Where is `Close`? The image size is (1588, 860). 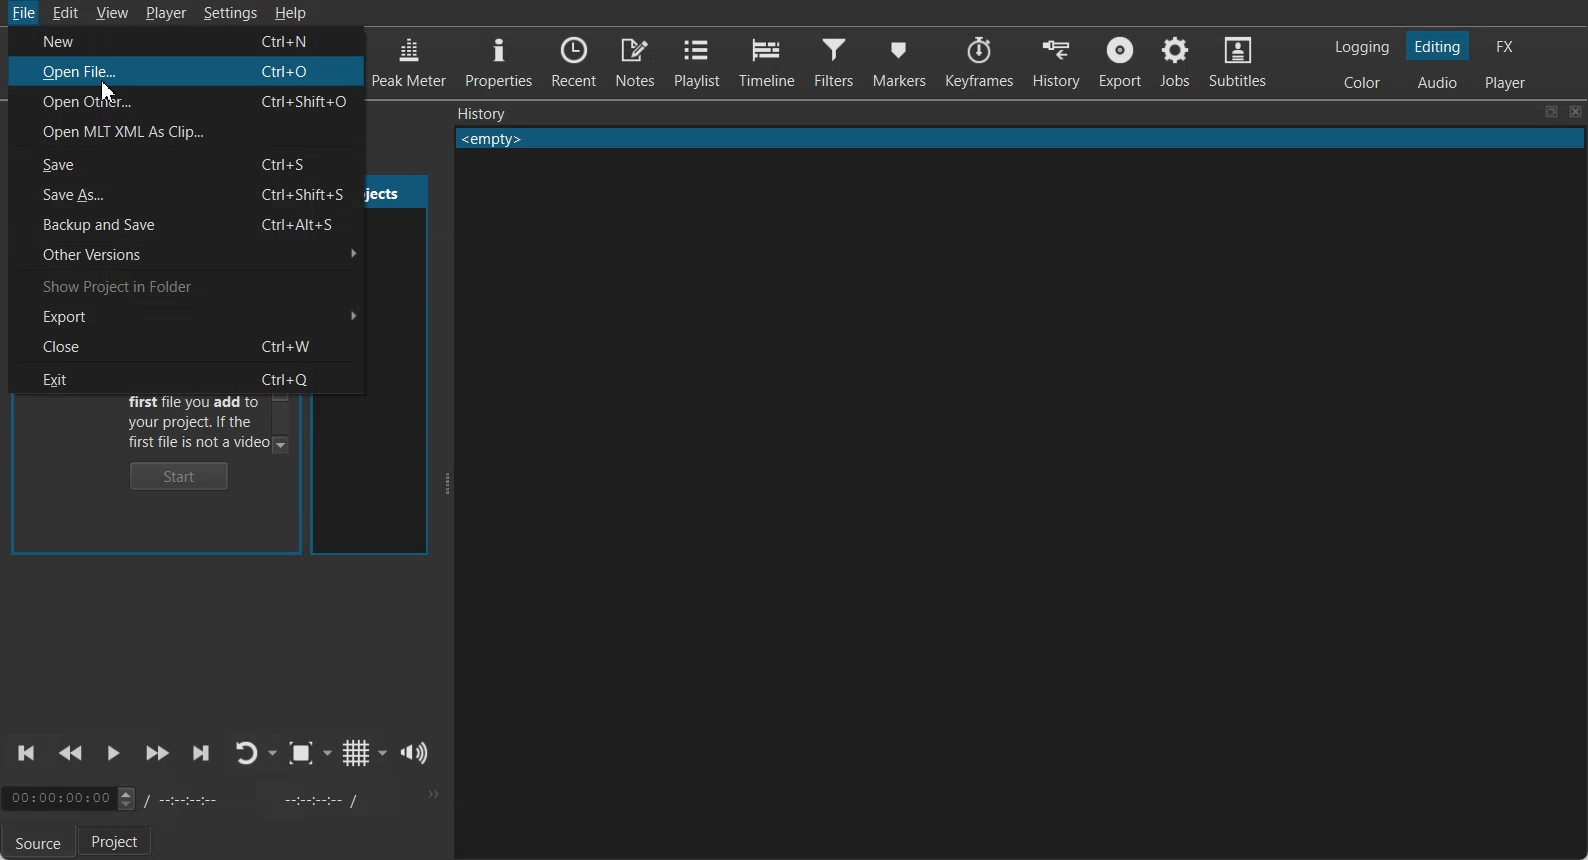
Close is located at coordinates (1576, 112).